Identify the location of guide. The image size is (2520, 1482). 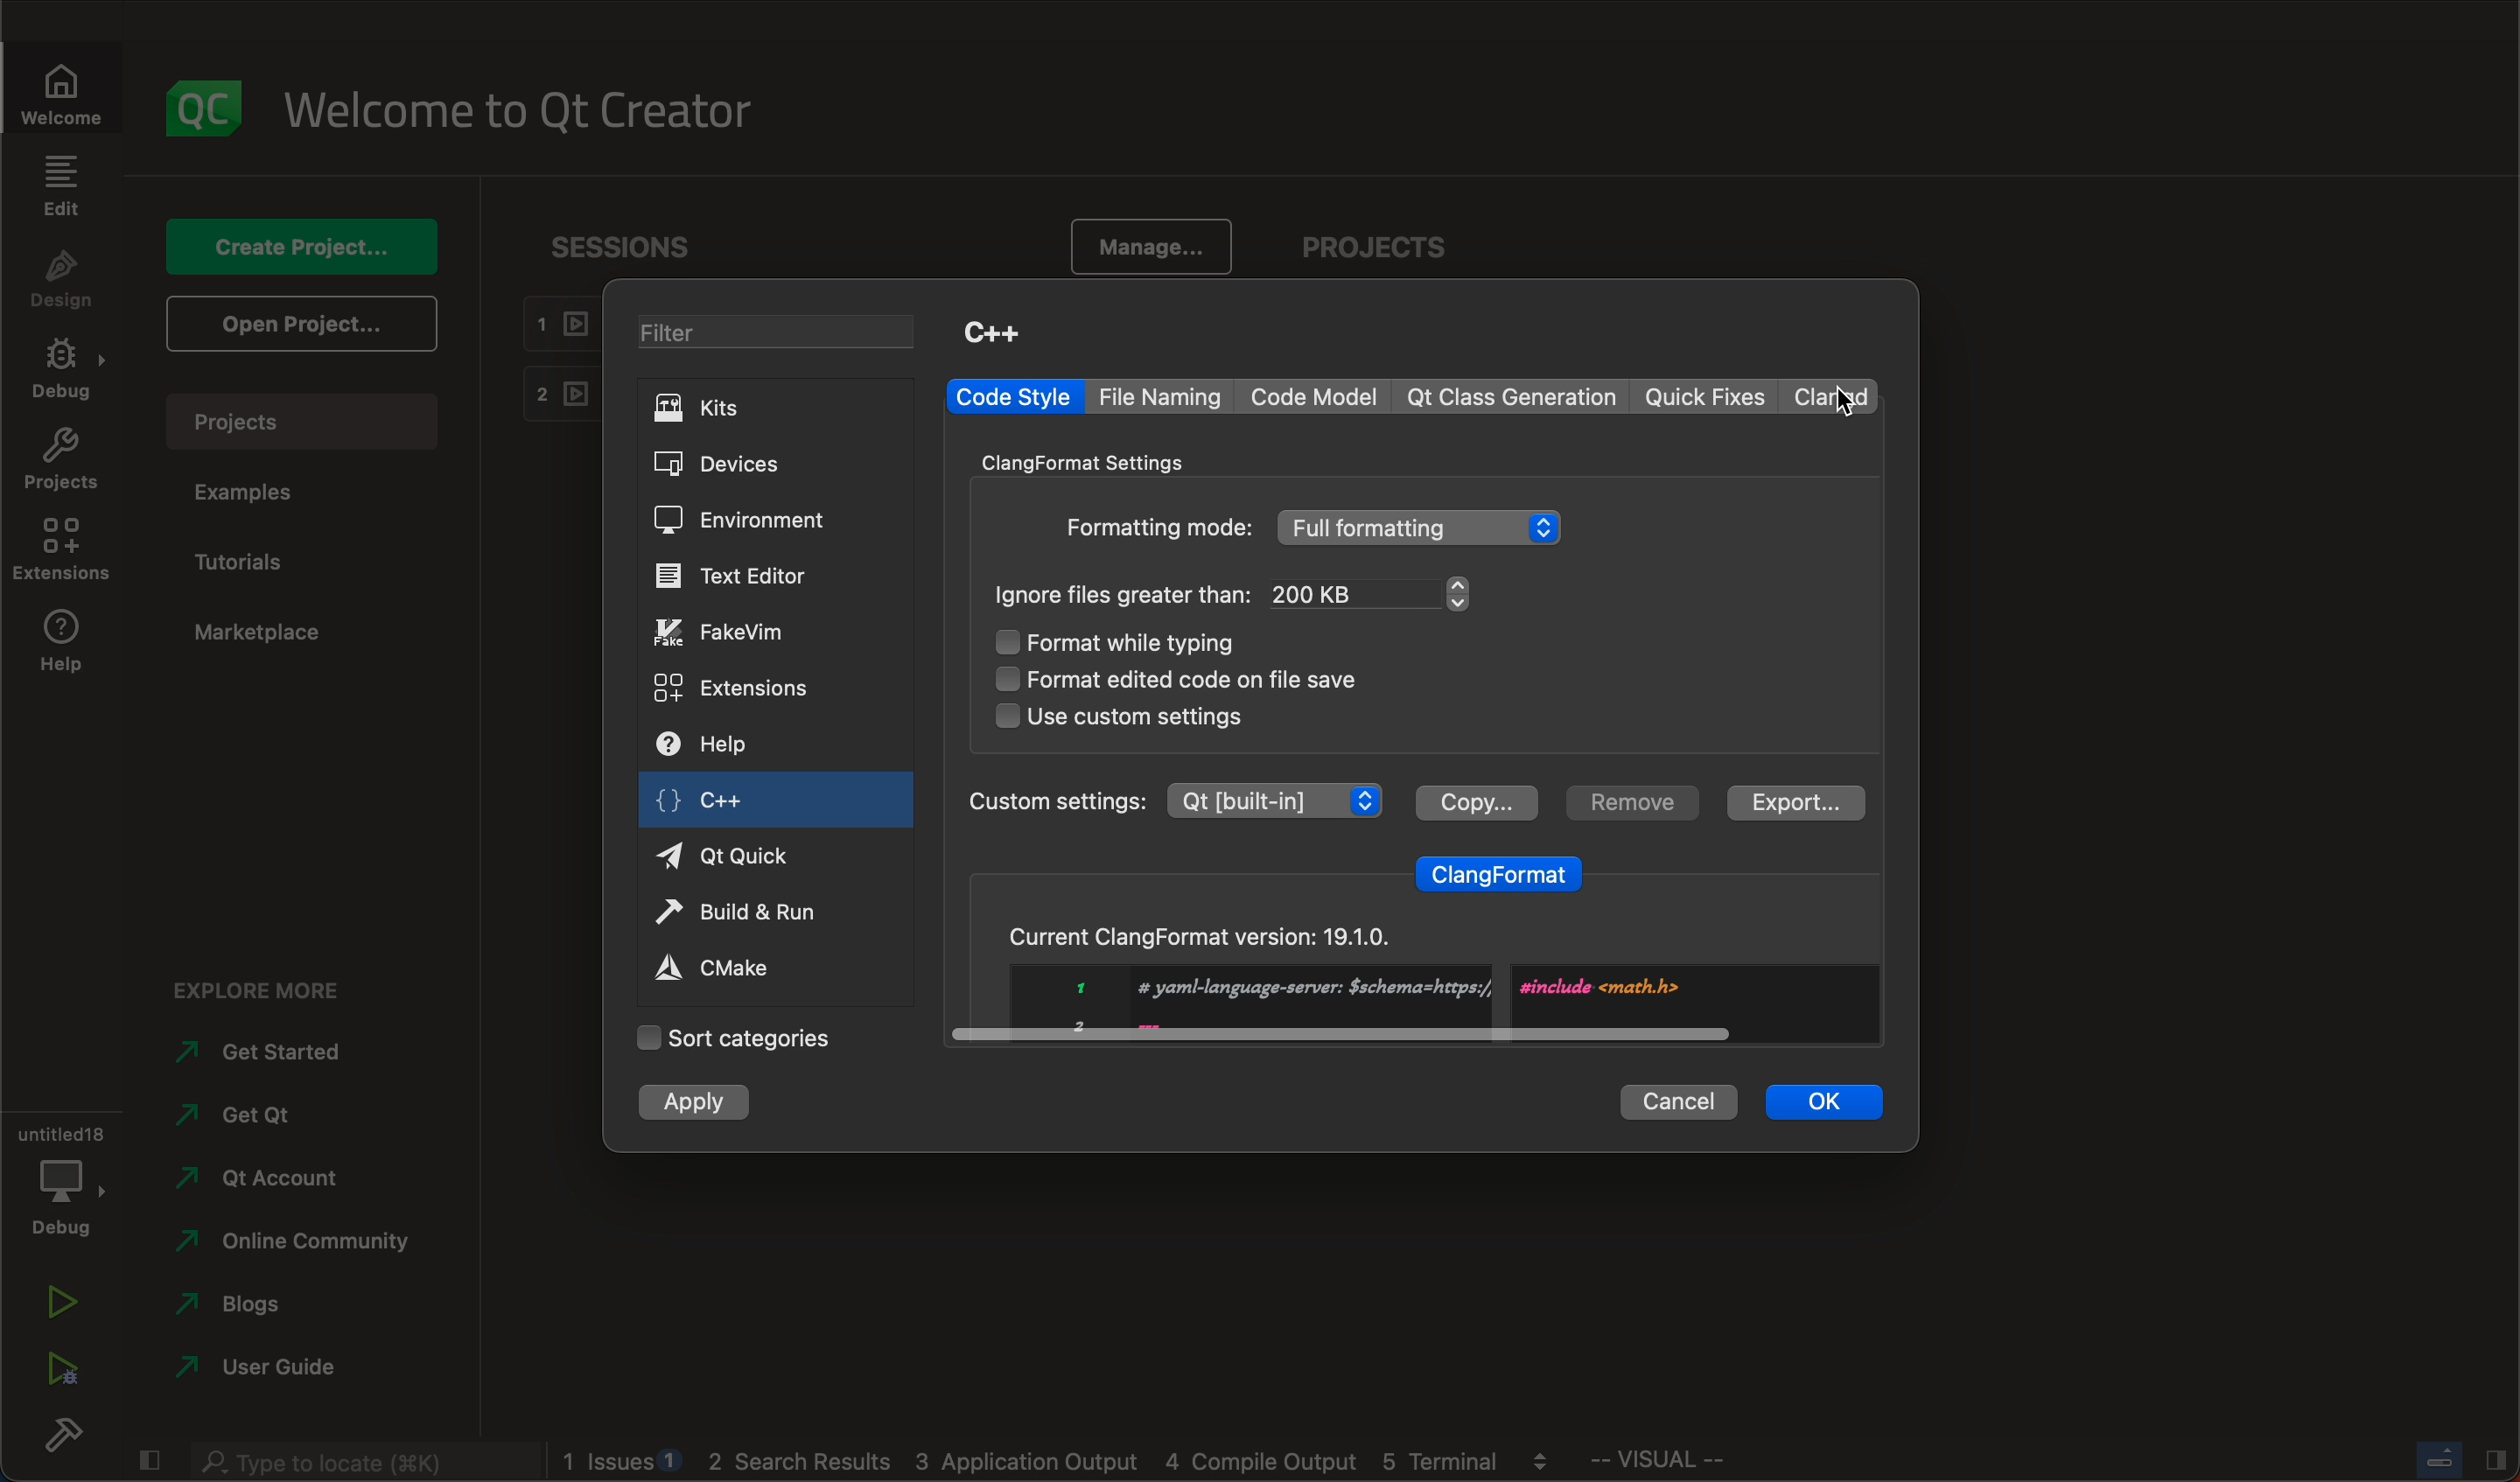
(264, 1364).